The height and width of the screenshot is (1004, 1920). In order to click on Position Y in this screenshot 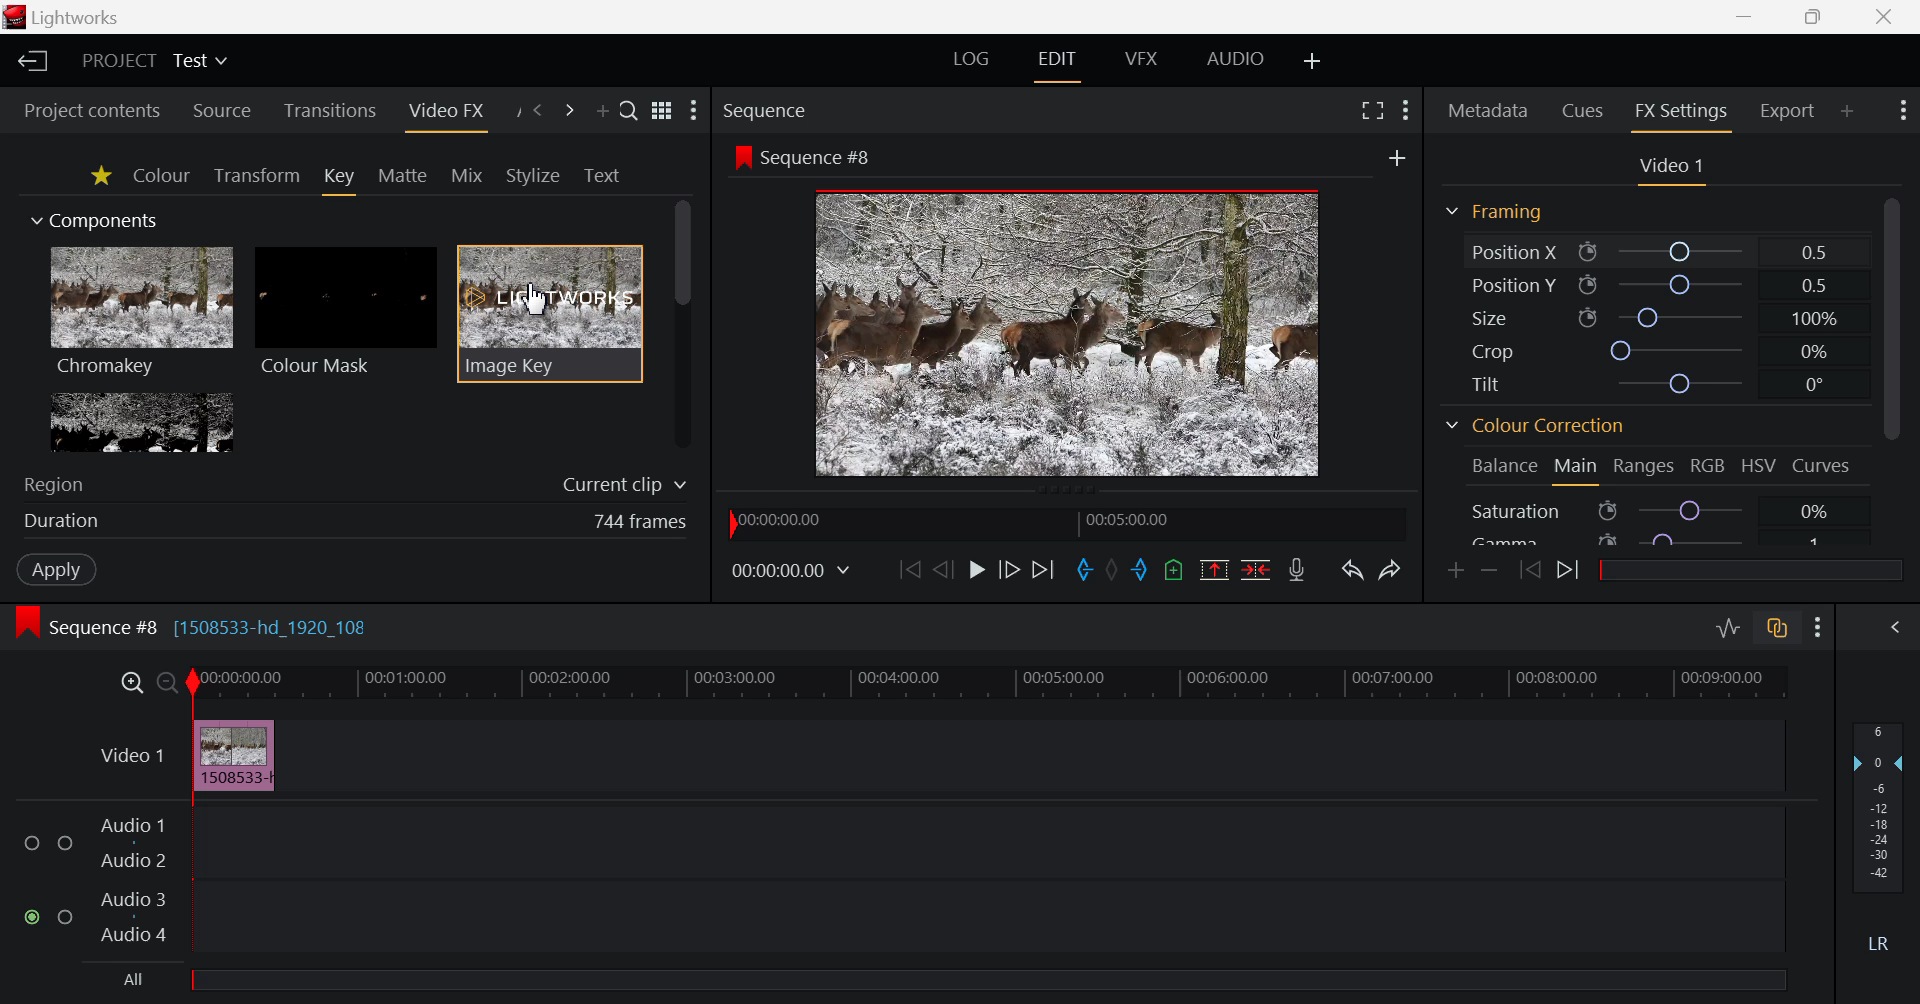, I will do `click(1510, 283)`.